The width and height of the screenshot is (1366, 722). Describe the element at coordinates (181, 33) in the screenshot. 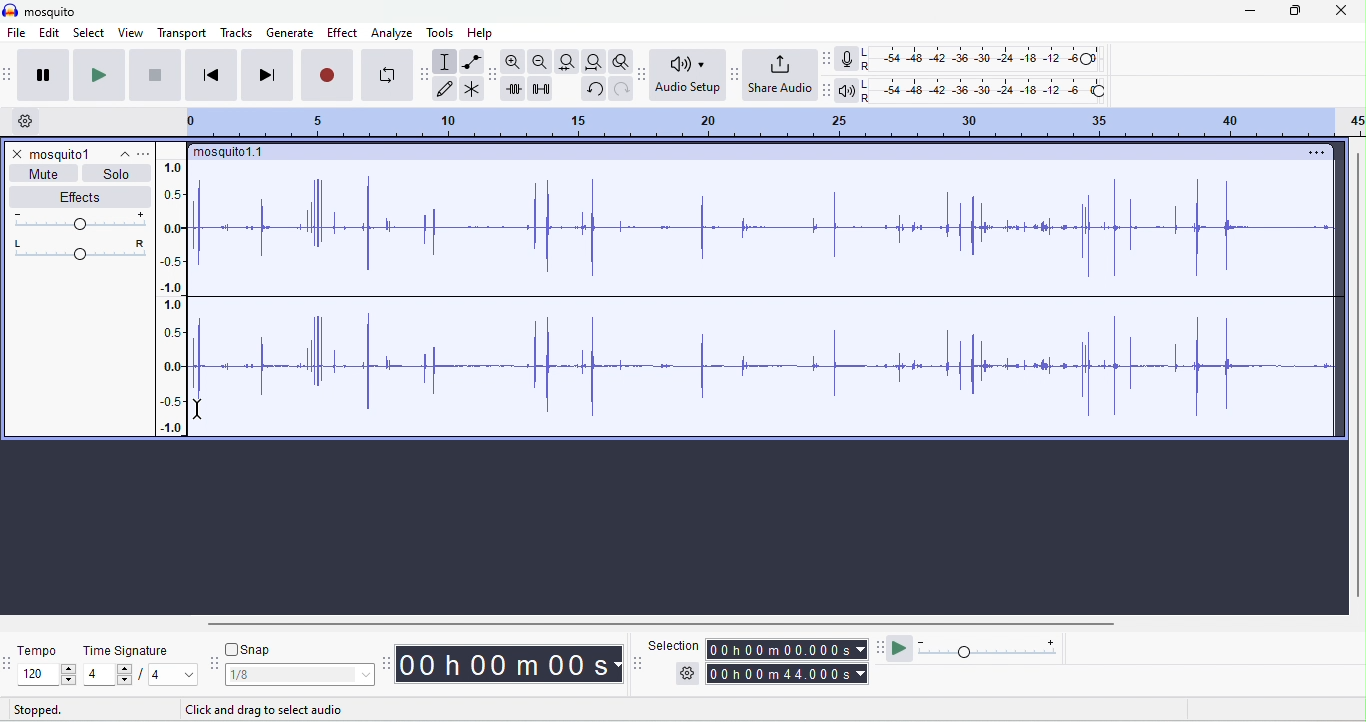

I see `transport` at that location.